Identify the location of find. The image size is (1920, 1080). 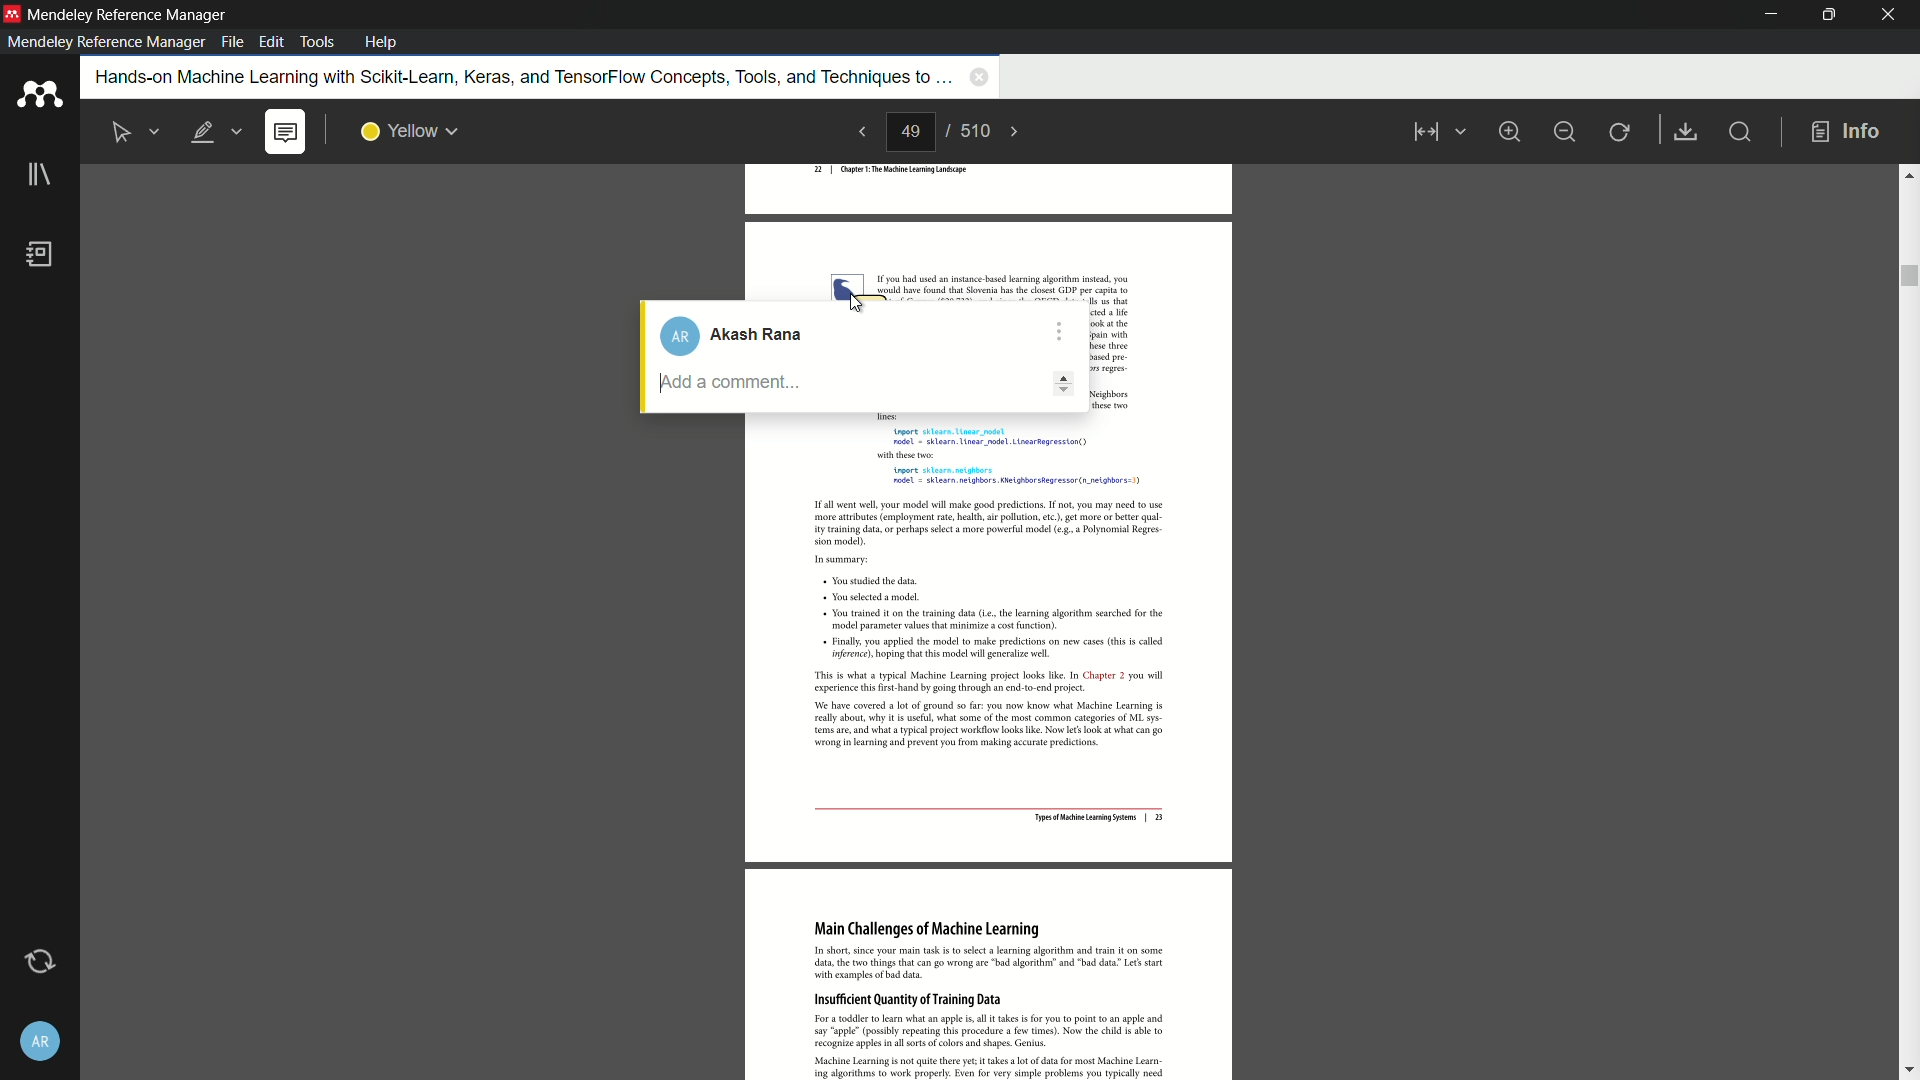
(1745, 134).